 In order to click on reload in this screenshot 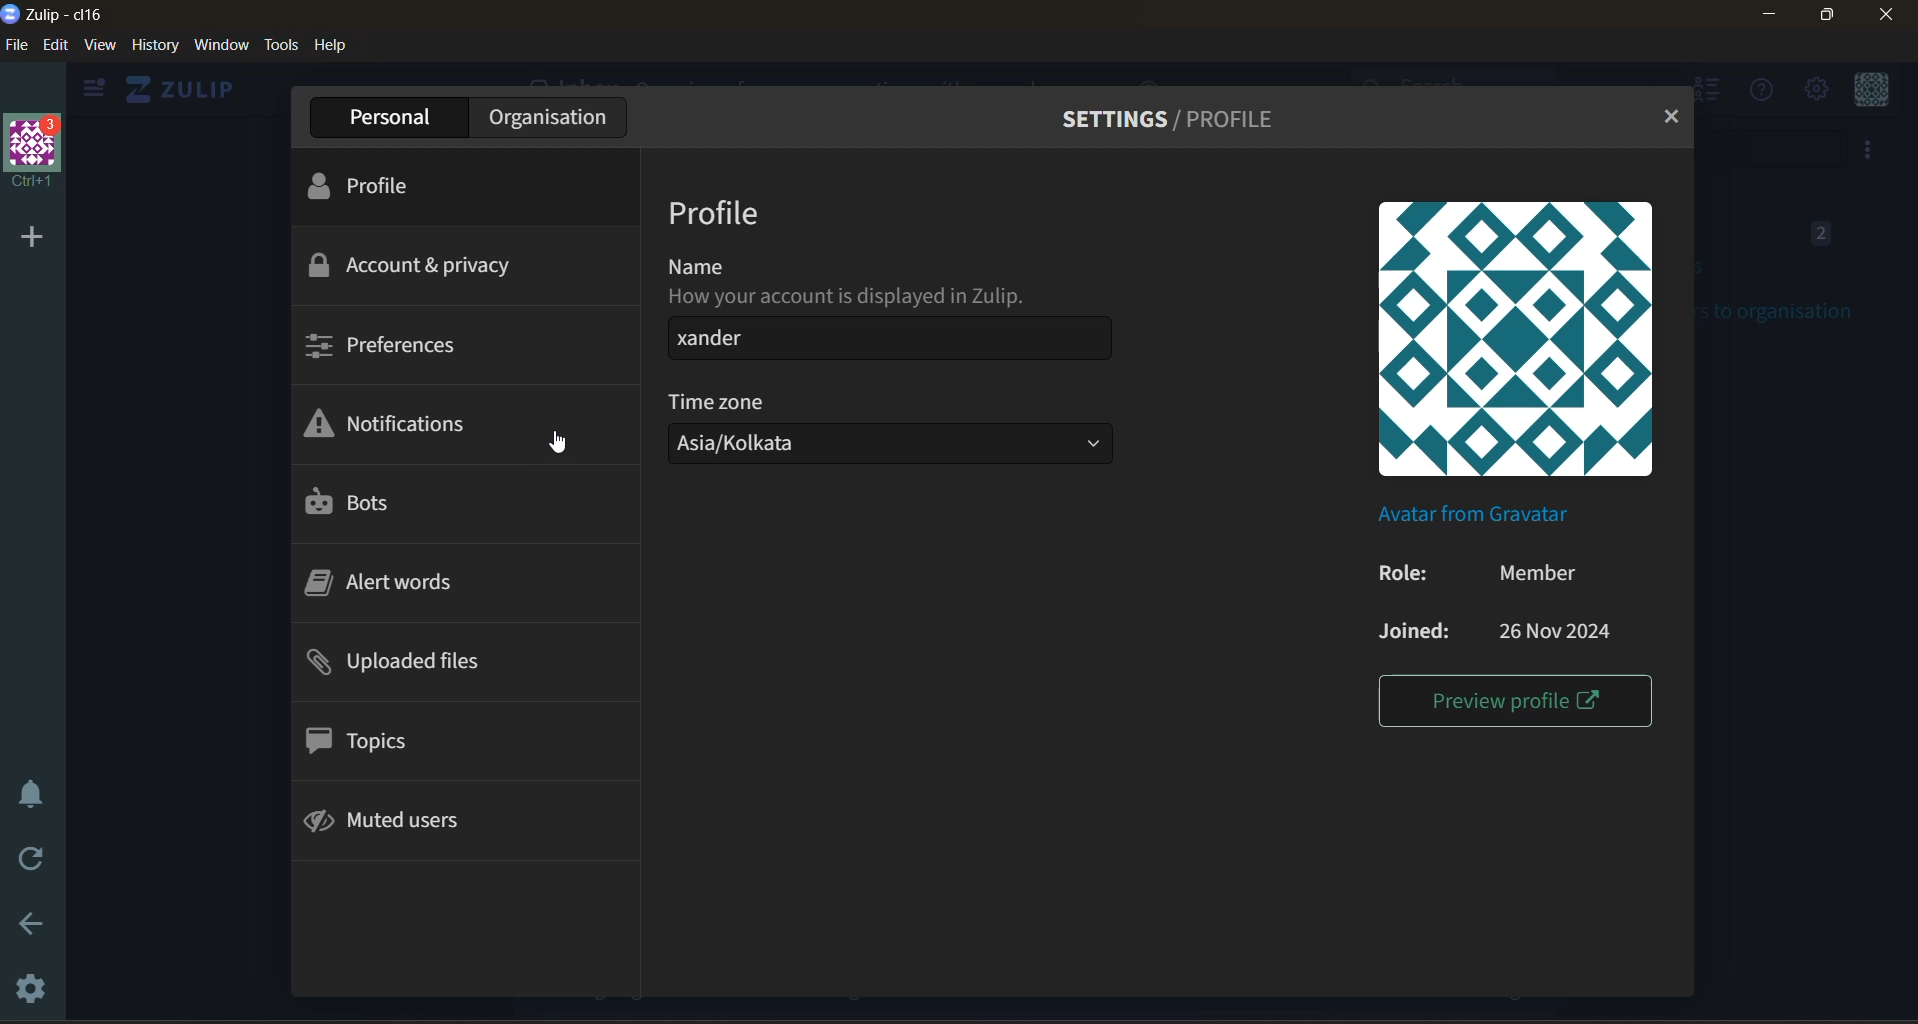, I will do `click(35, 863)`.